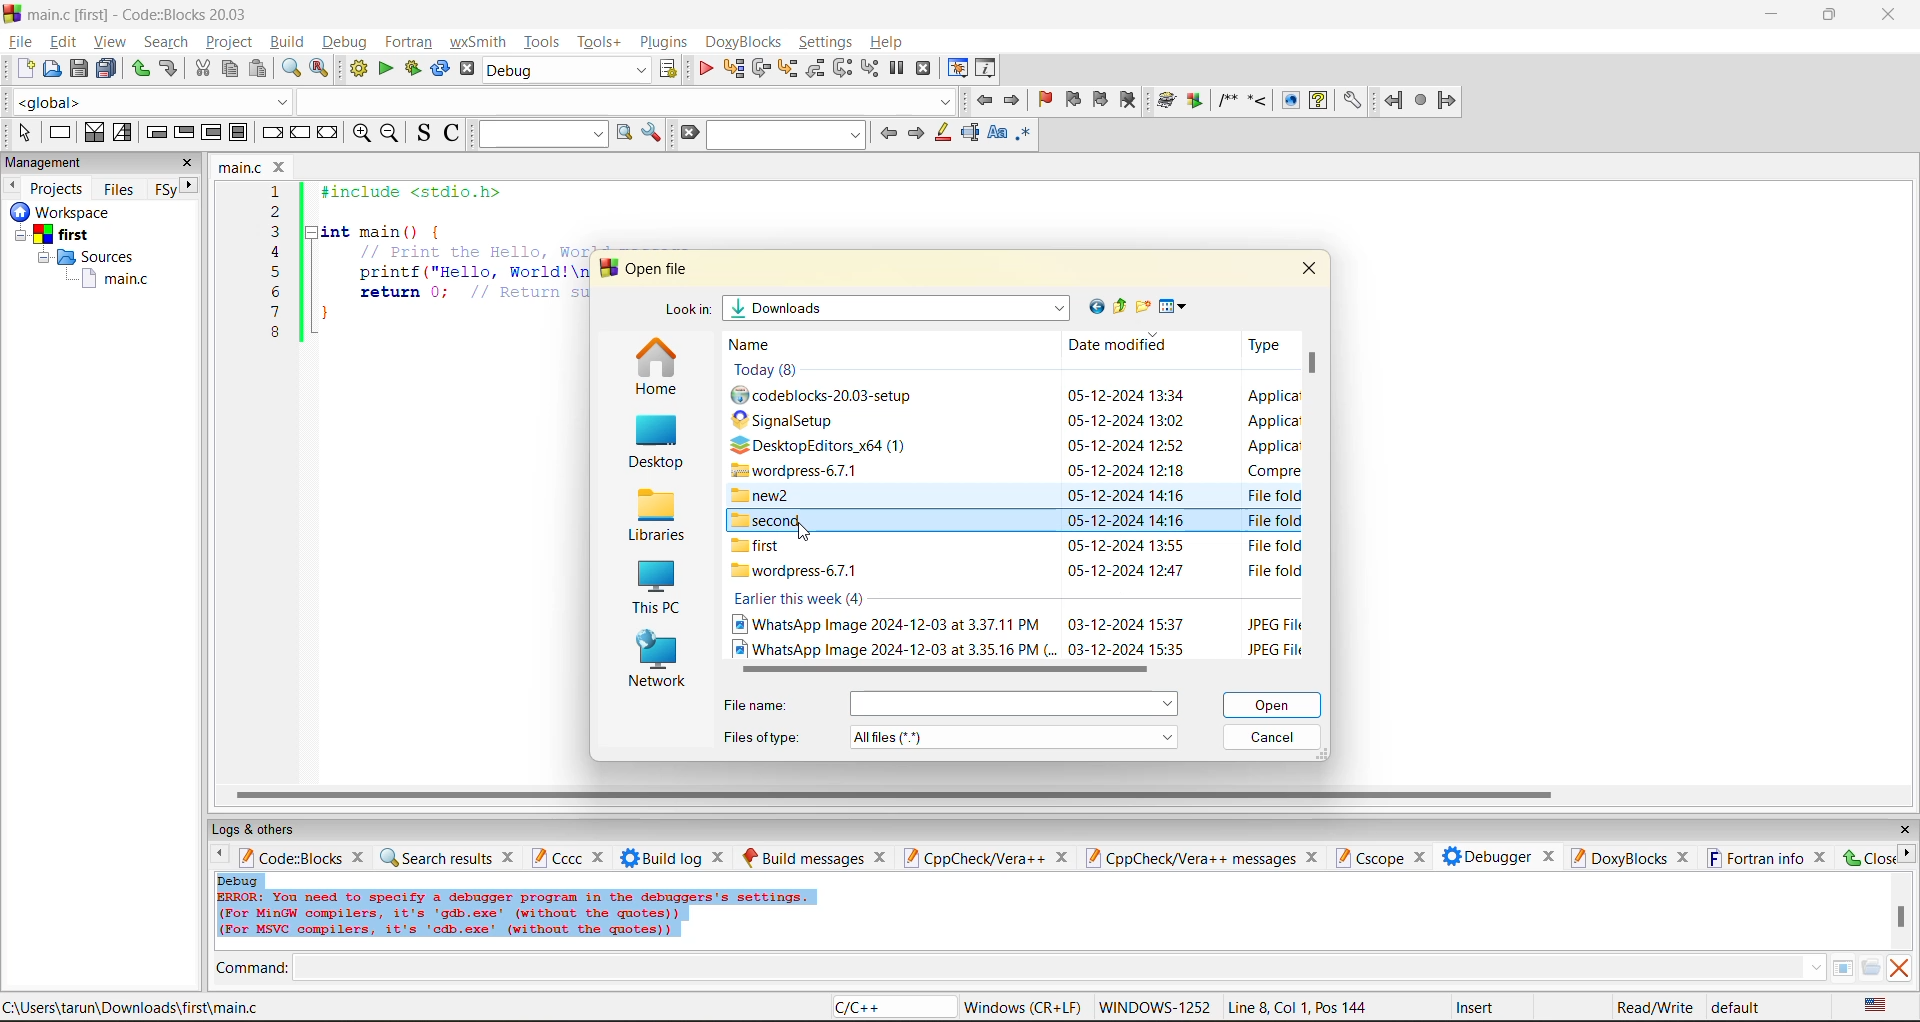 The height and width of the screenshot is (1022, 1920). What do you see at coordinates (827, 42) in the screenshot?
I see `settings` at bounding box center [827, 42].